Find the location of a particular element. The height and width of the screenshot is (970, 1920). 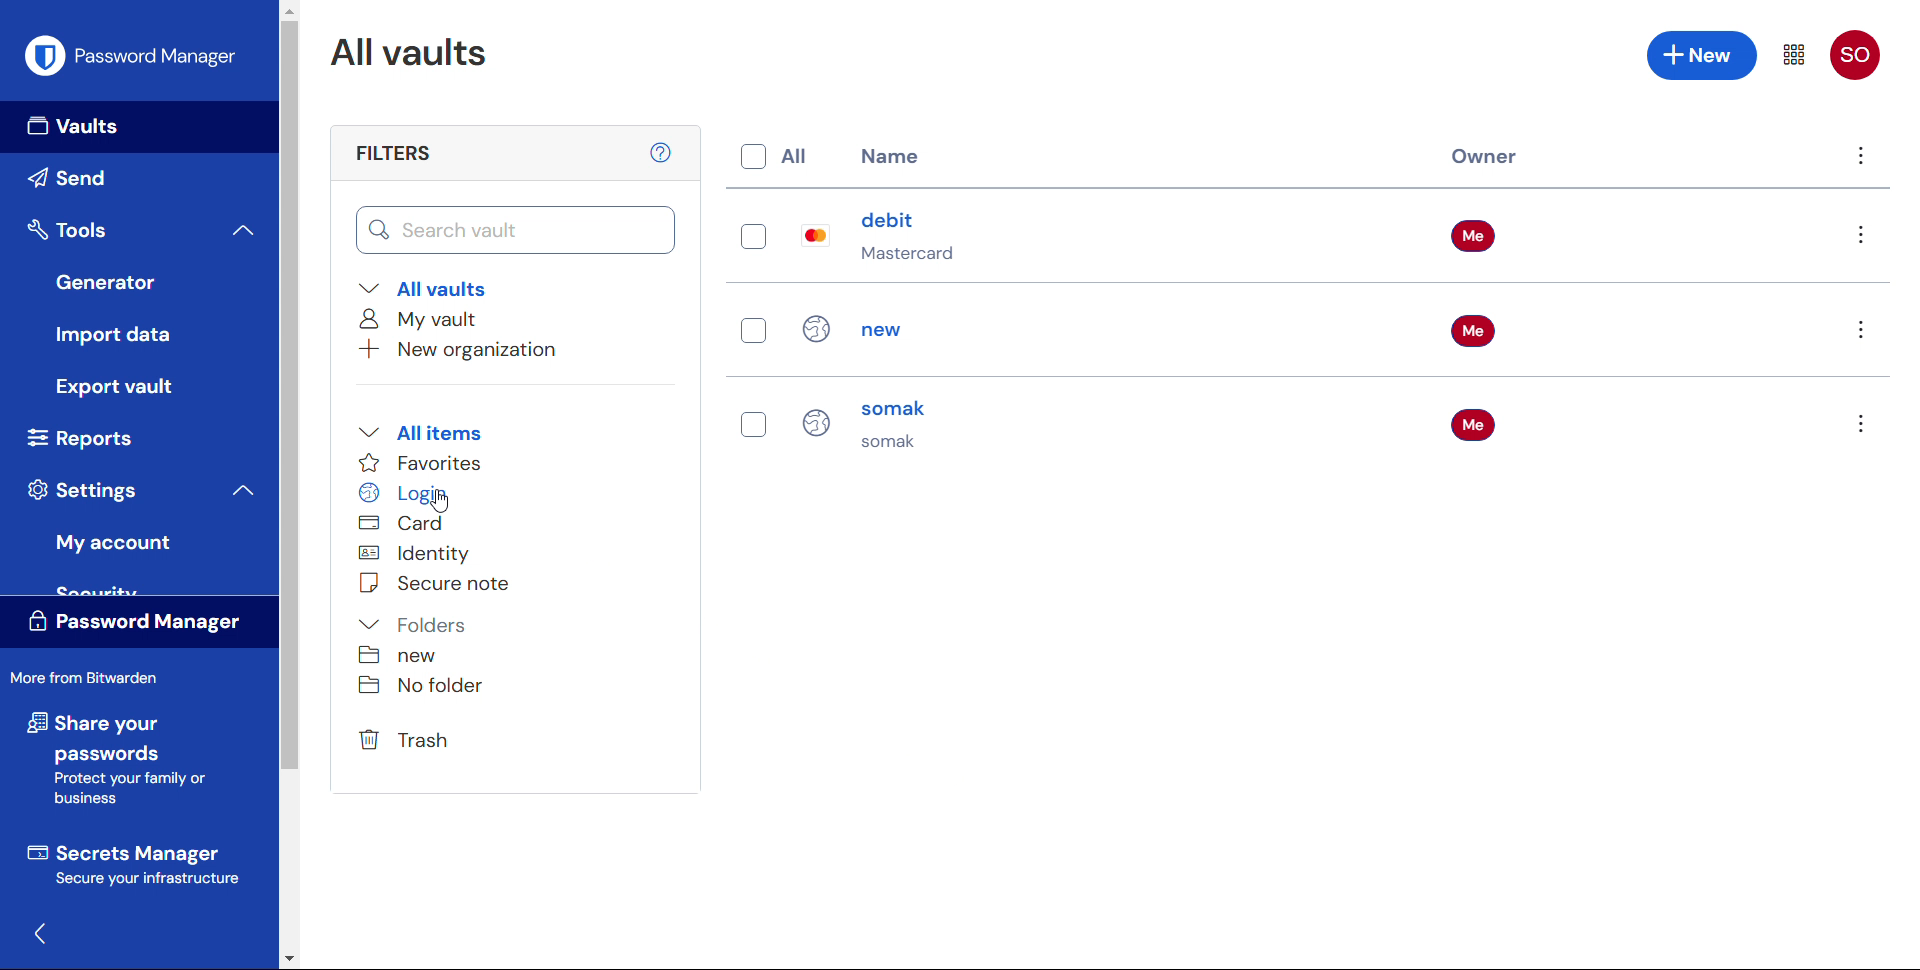

No folder  is located at coordinates (419, 688).